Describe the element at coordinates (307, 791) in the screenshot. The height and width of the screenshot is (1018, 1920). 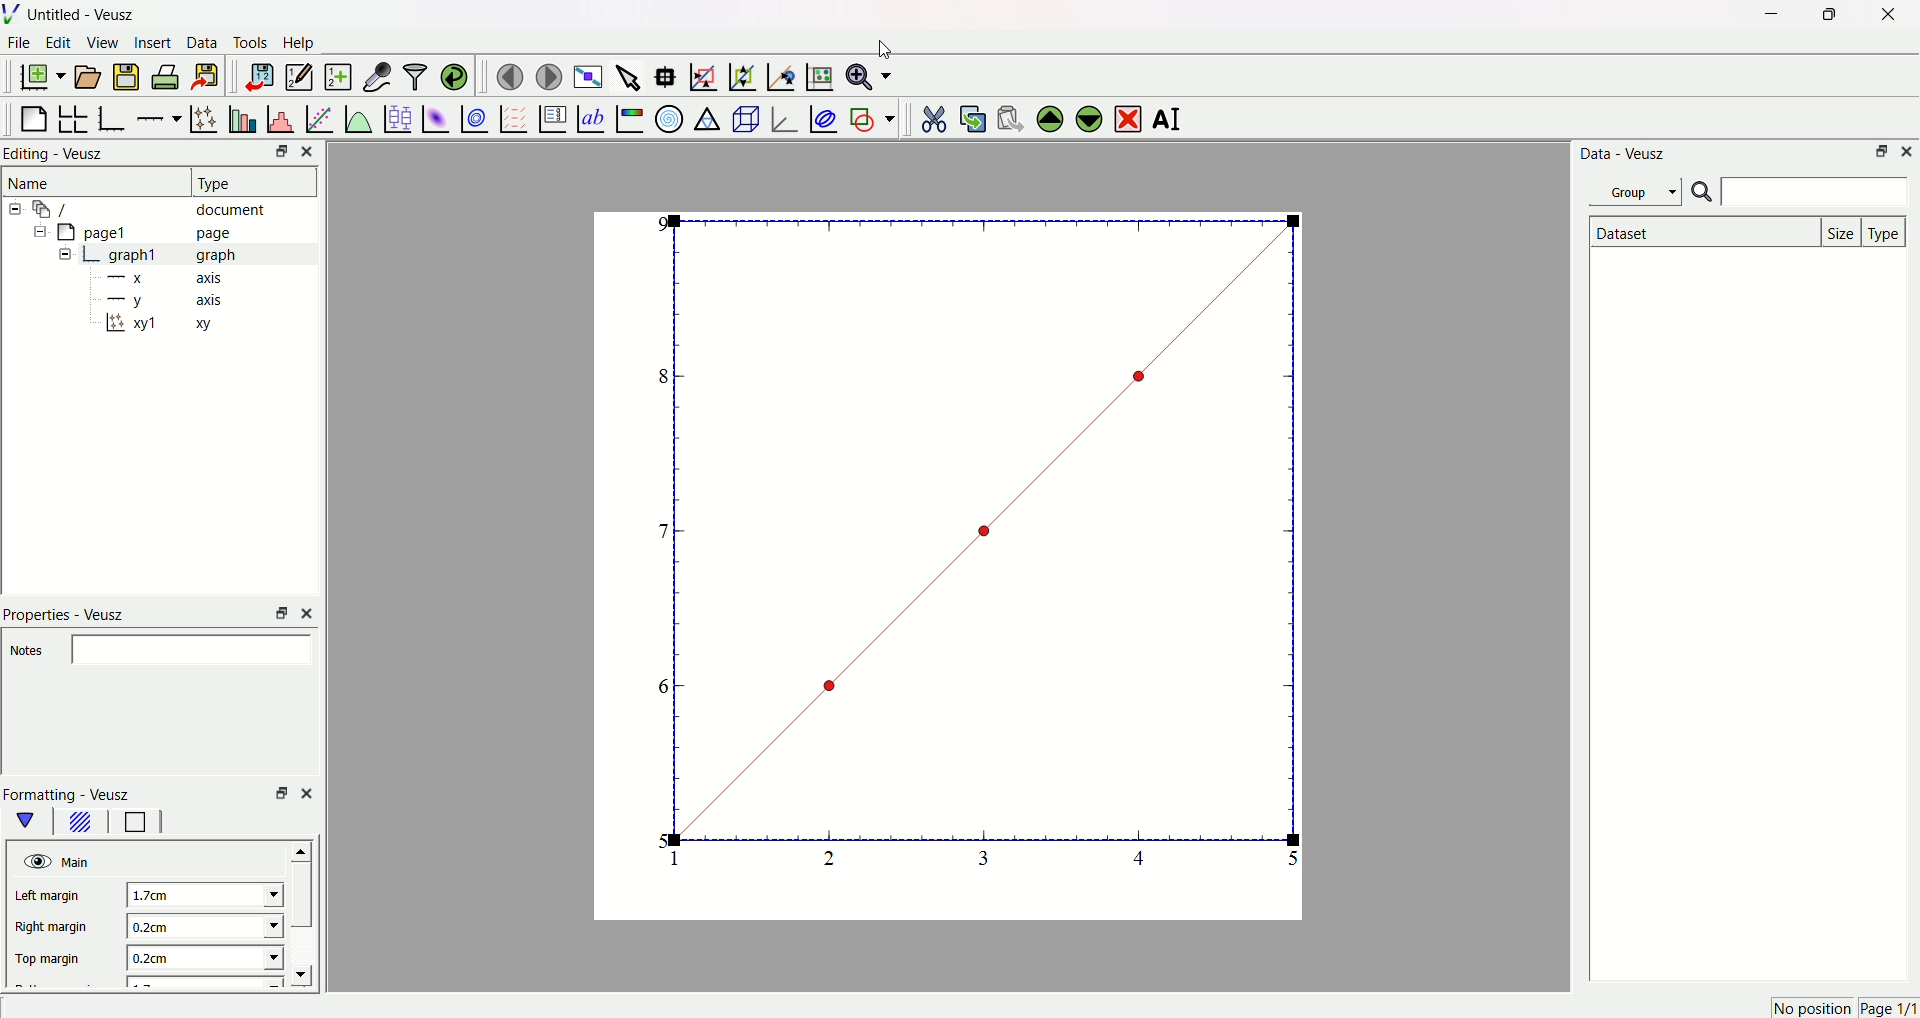
I see `close` at that location.